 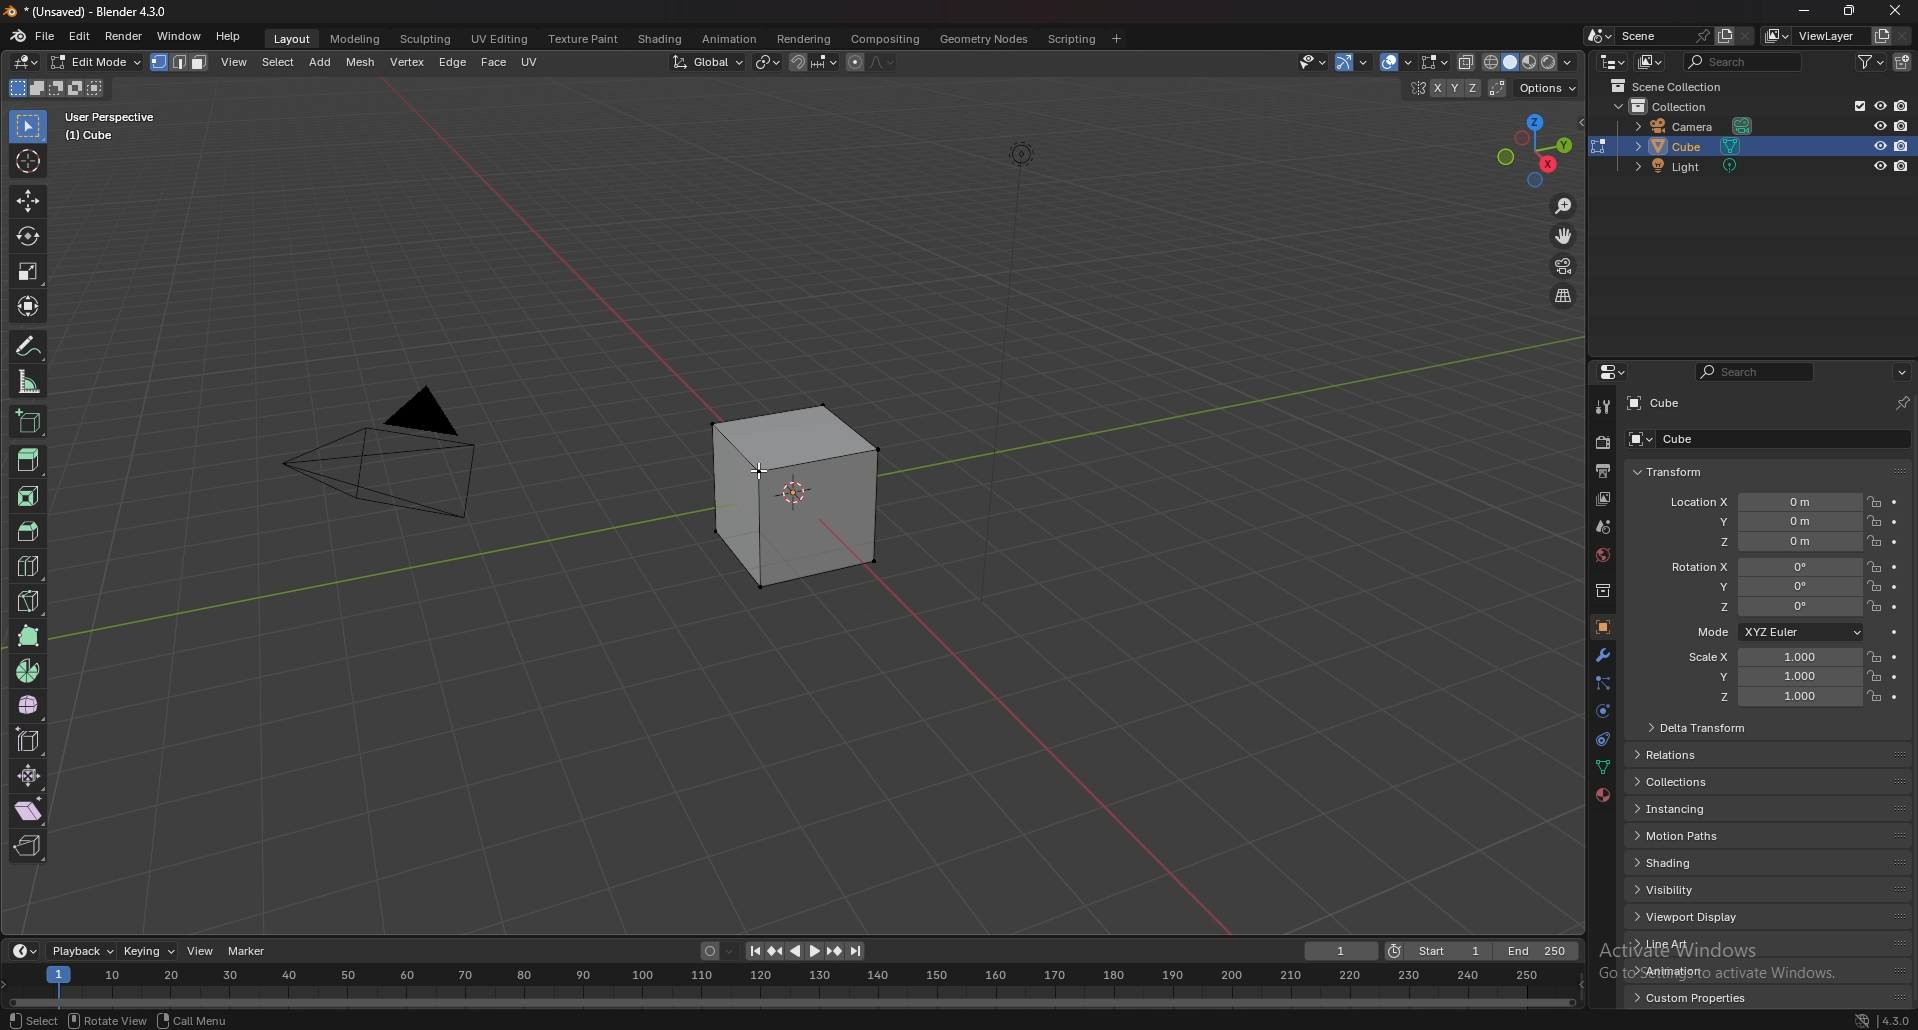 What do you see at coordinates (1767, 541) in the screenshot?
I see `location z` at bounding box center [1767, 541].